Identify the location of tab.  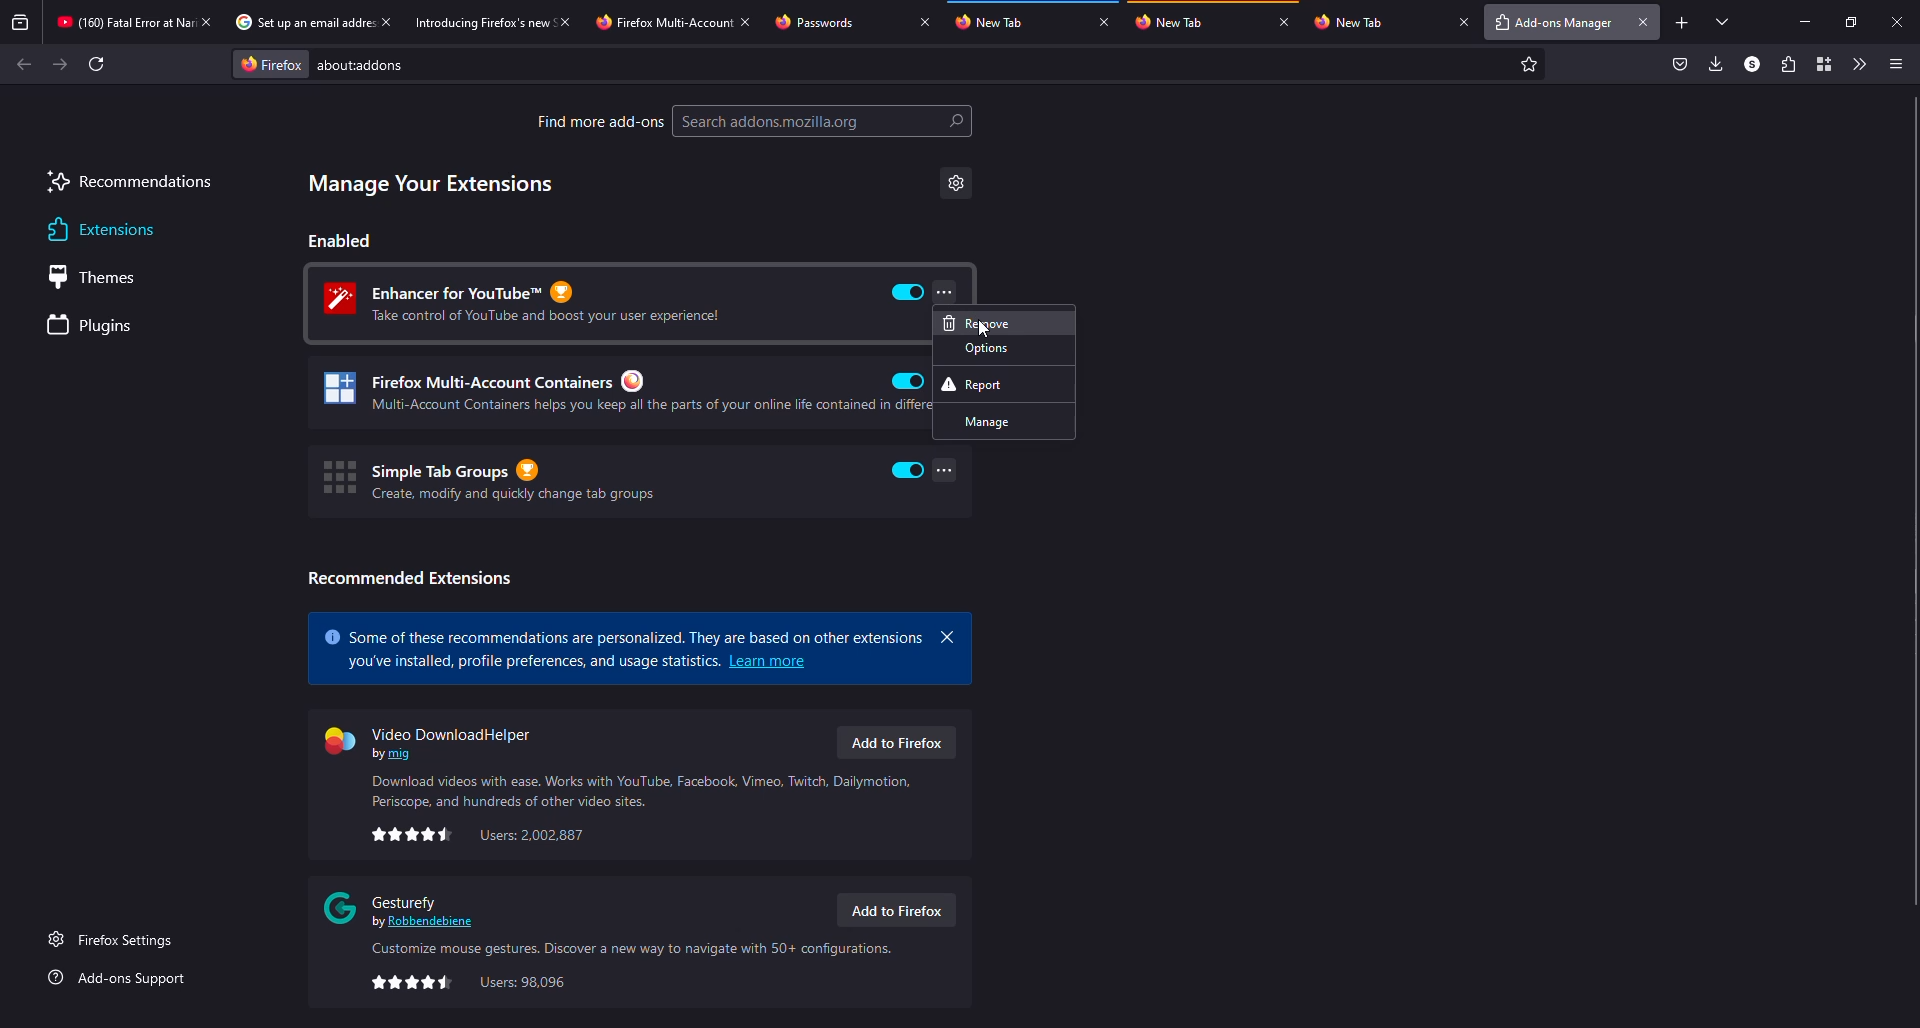
(836, 21).